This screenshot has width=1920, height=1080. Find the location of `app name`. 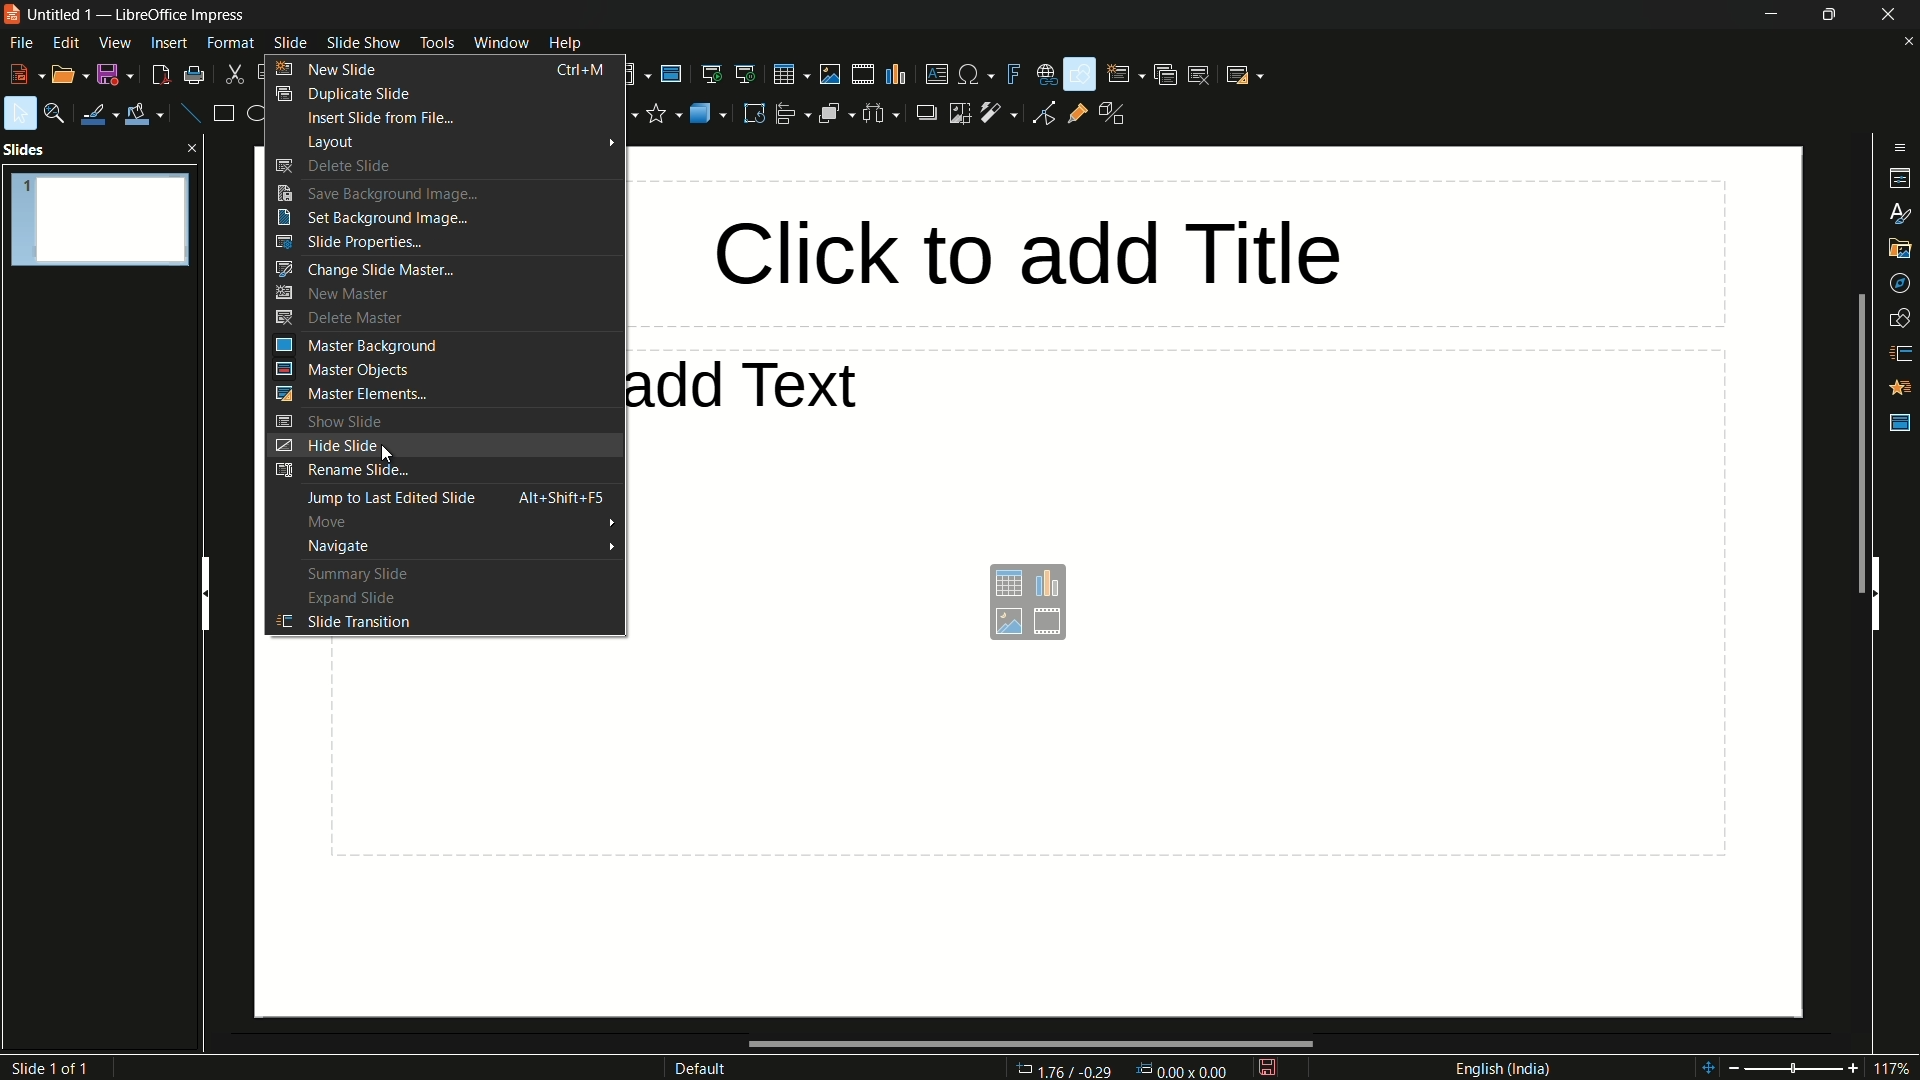

app name is located at coordinates (181, 13).